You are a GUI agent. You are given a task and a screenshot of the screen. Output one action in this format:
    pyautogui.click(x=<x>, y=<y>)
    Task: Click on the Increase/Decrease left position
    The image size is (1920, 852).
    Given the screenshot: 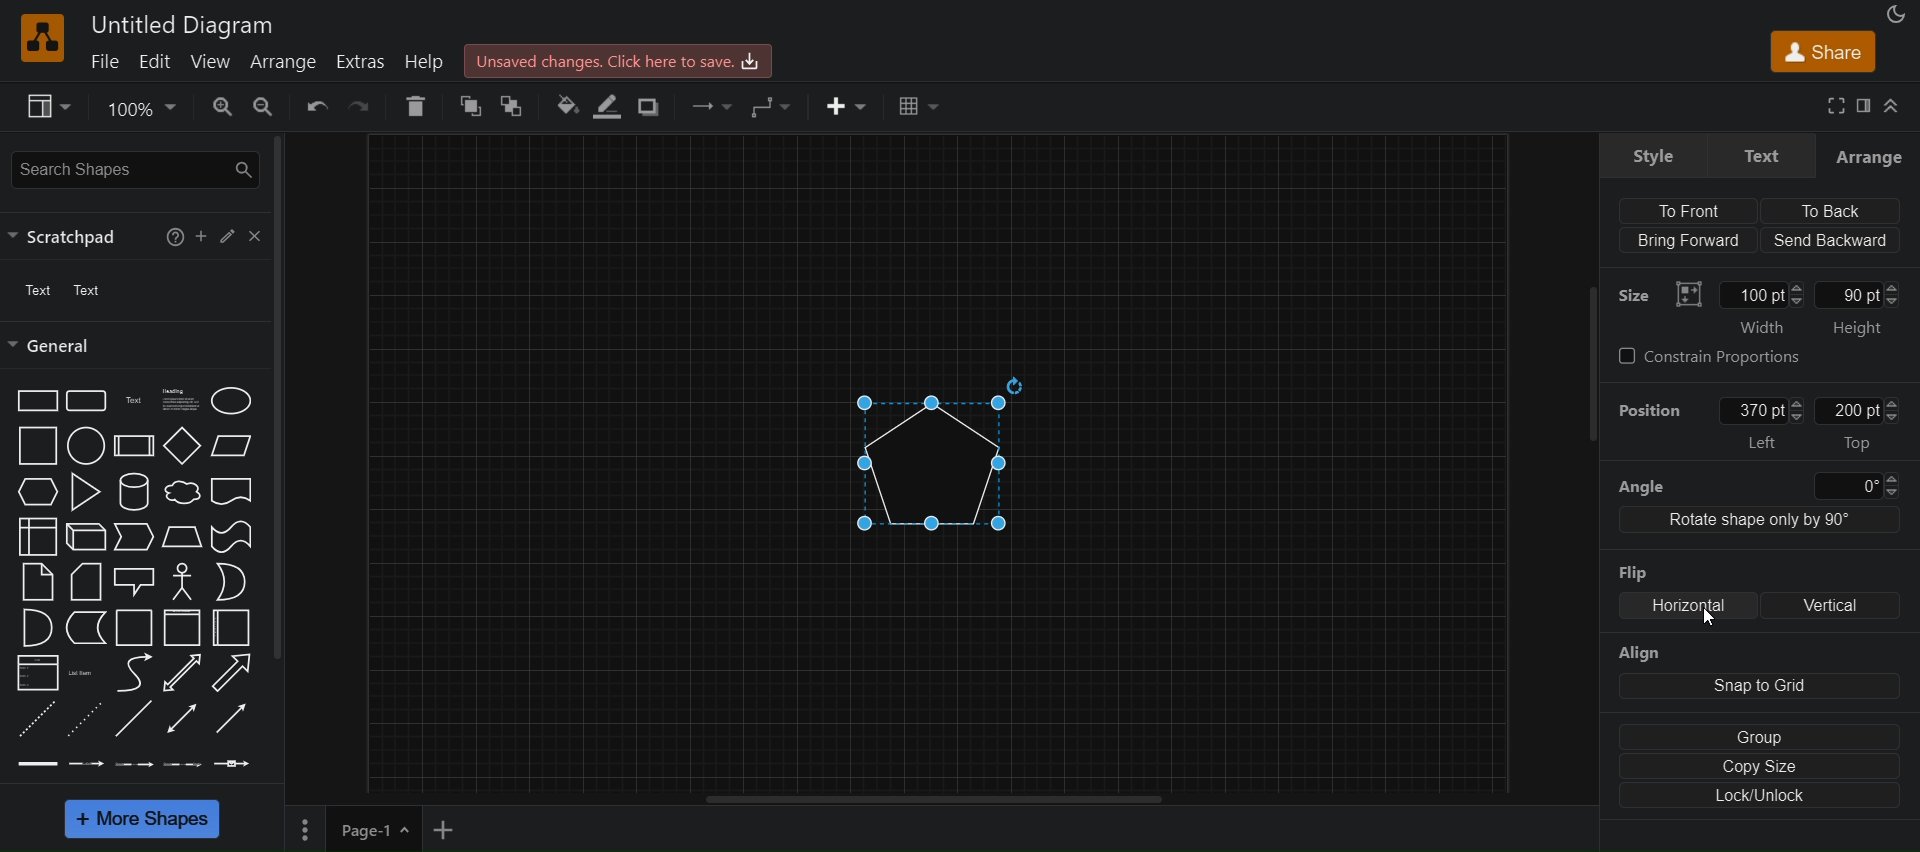 What is the action you would take?
    pyautogui.click(x=1796, y=410)
    